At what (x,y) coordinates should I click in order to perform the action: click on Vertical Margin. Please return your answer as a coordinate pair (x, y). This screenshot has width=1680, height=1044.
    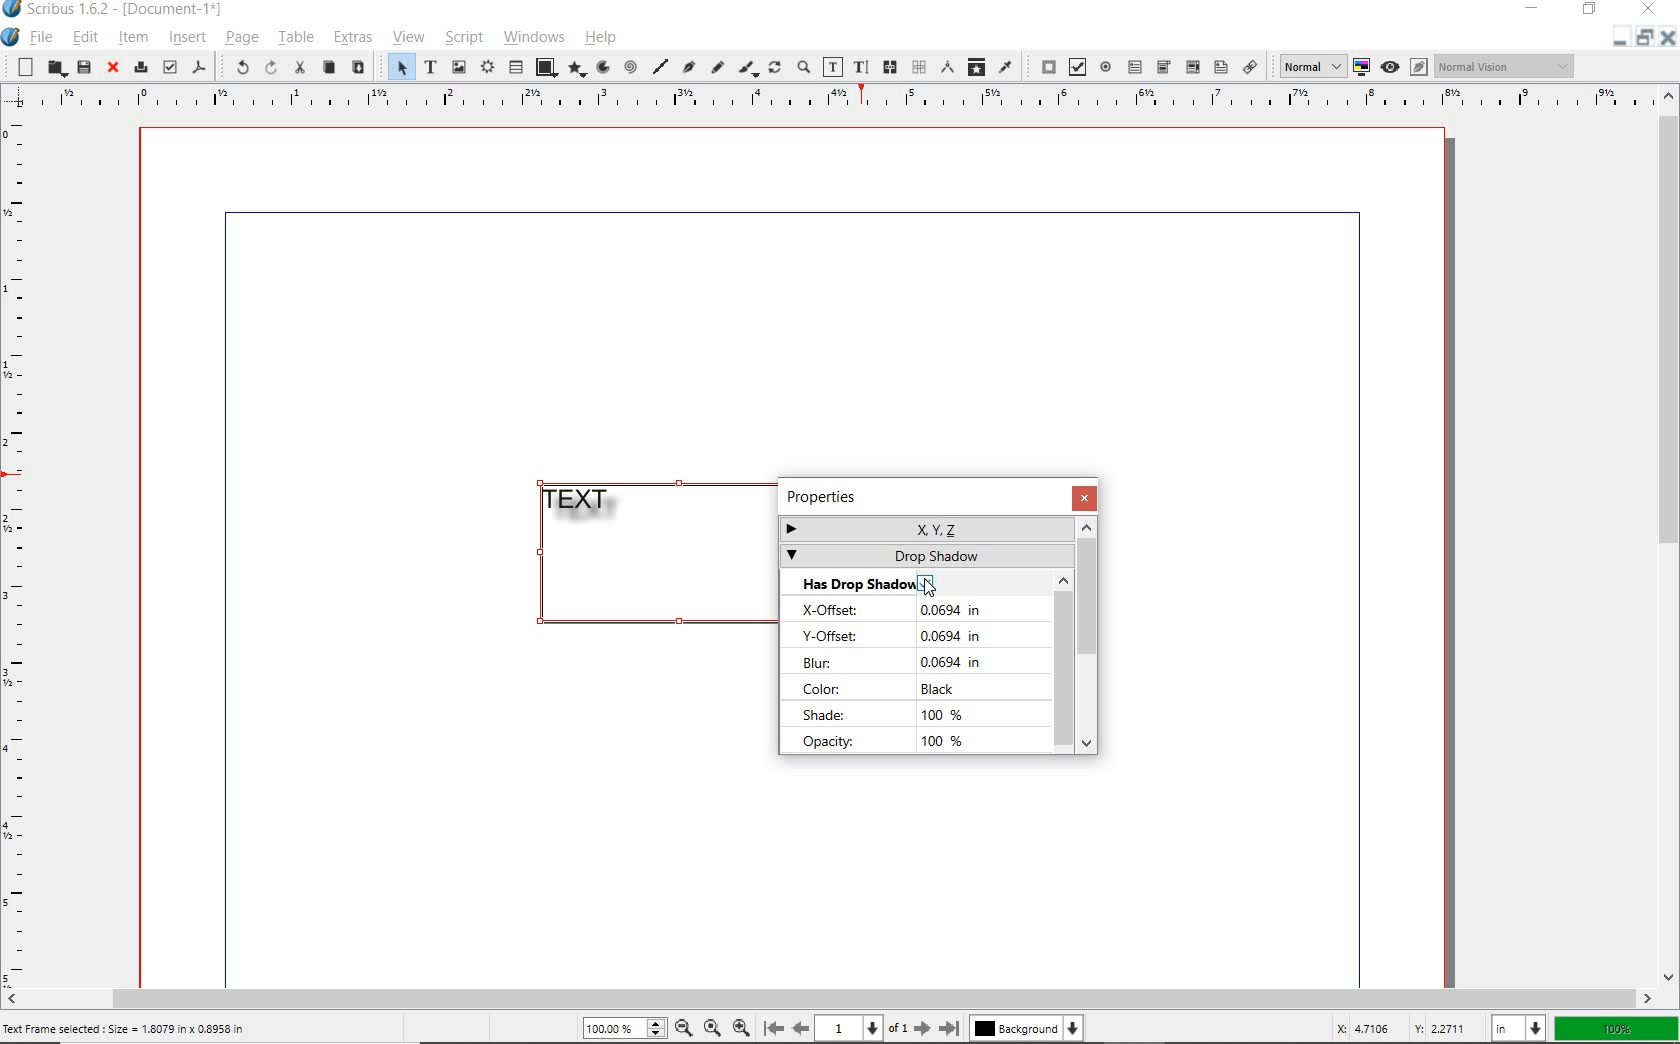
    Looking at the image, I should click on (23, 550).